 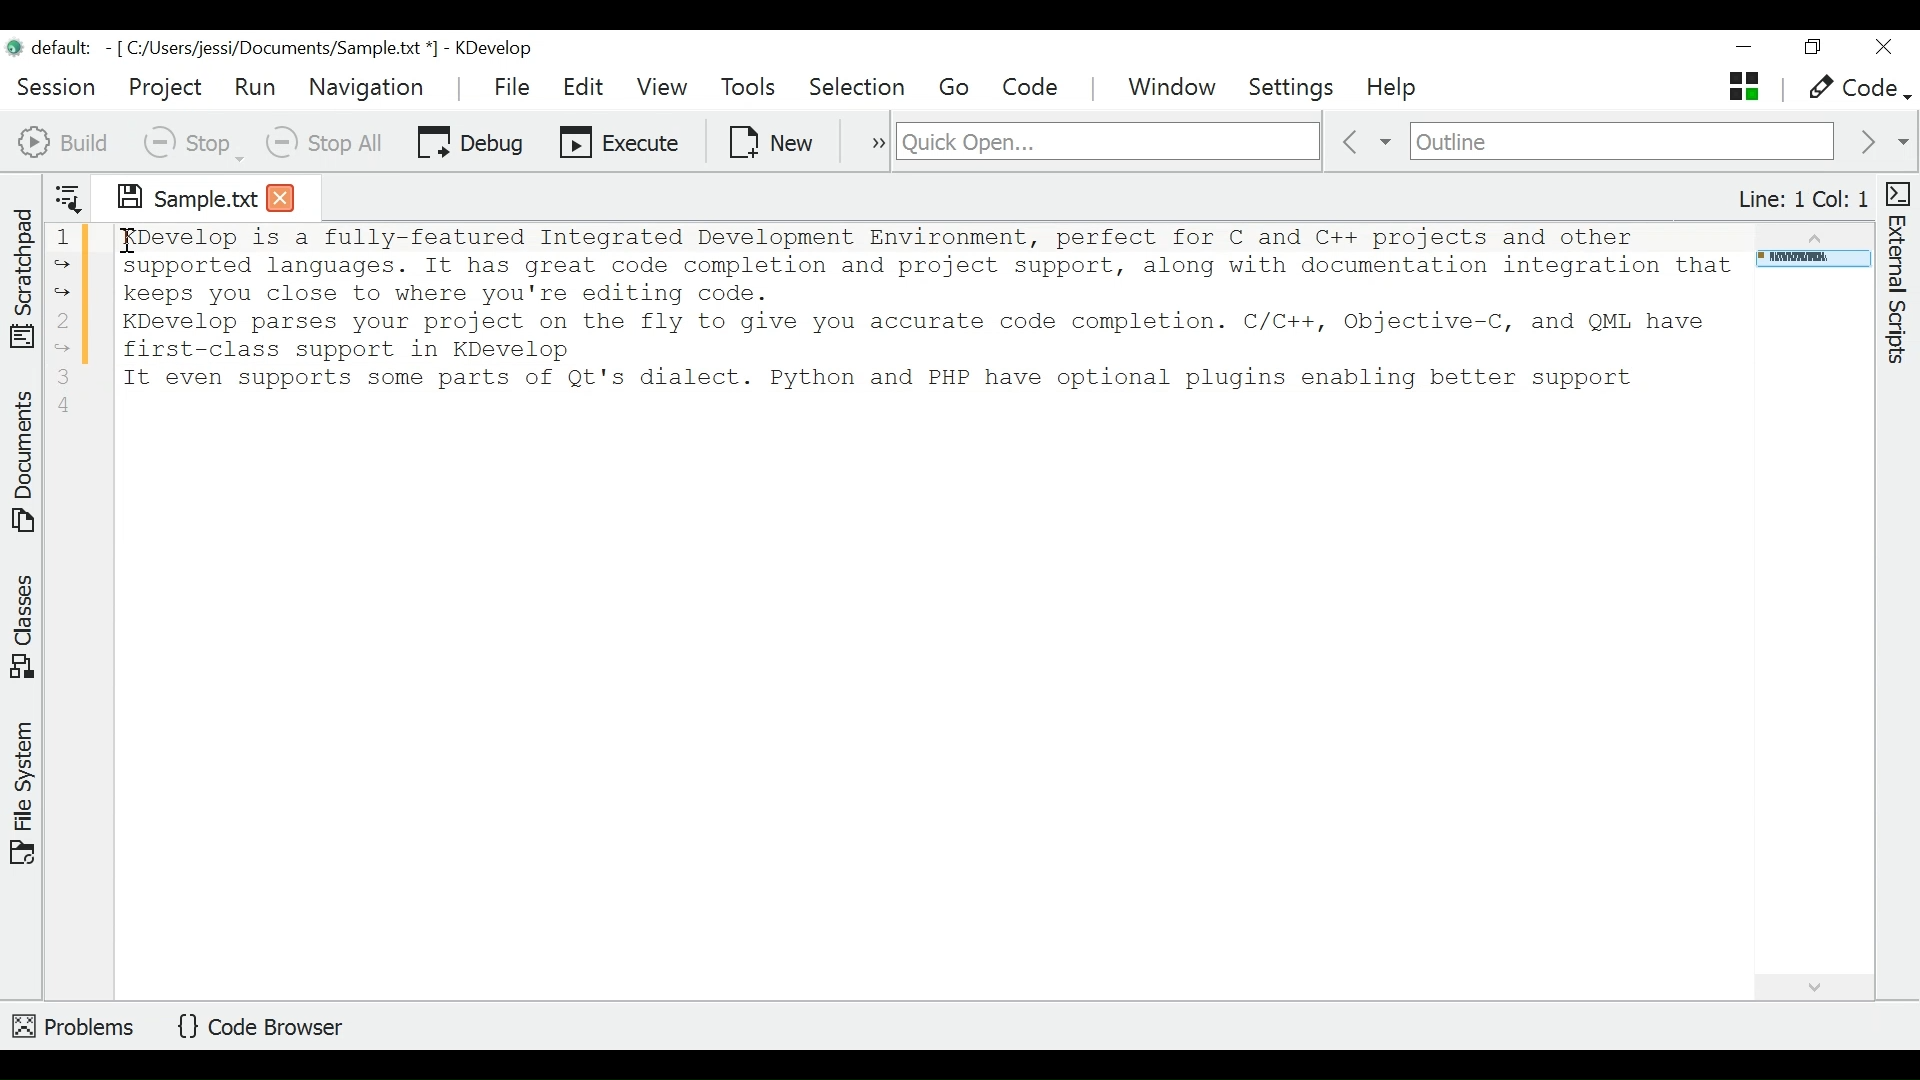 I want to click on File, so click(x=515, y=86).